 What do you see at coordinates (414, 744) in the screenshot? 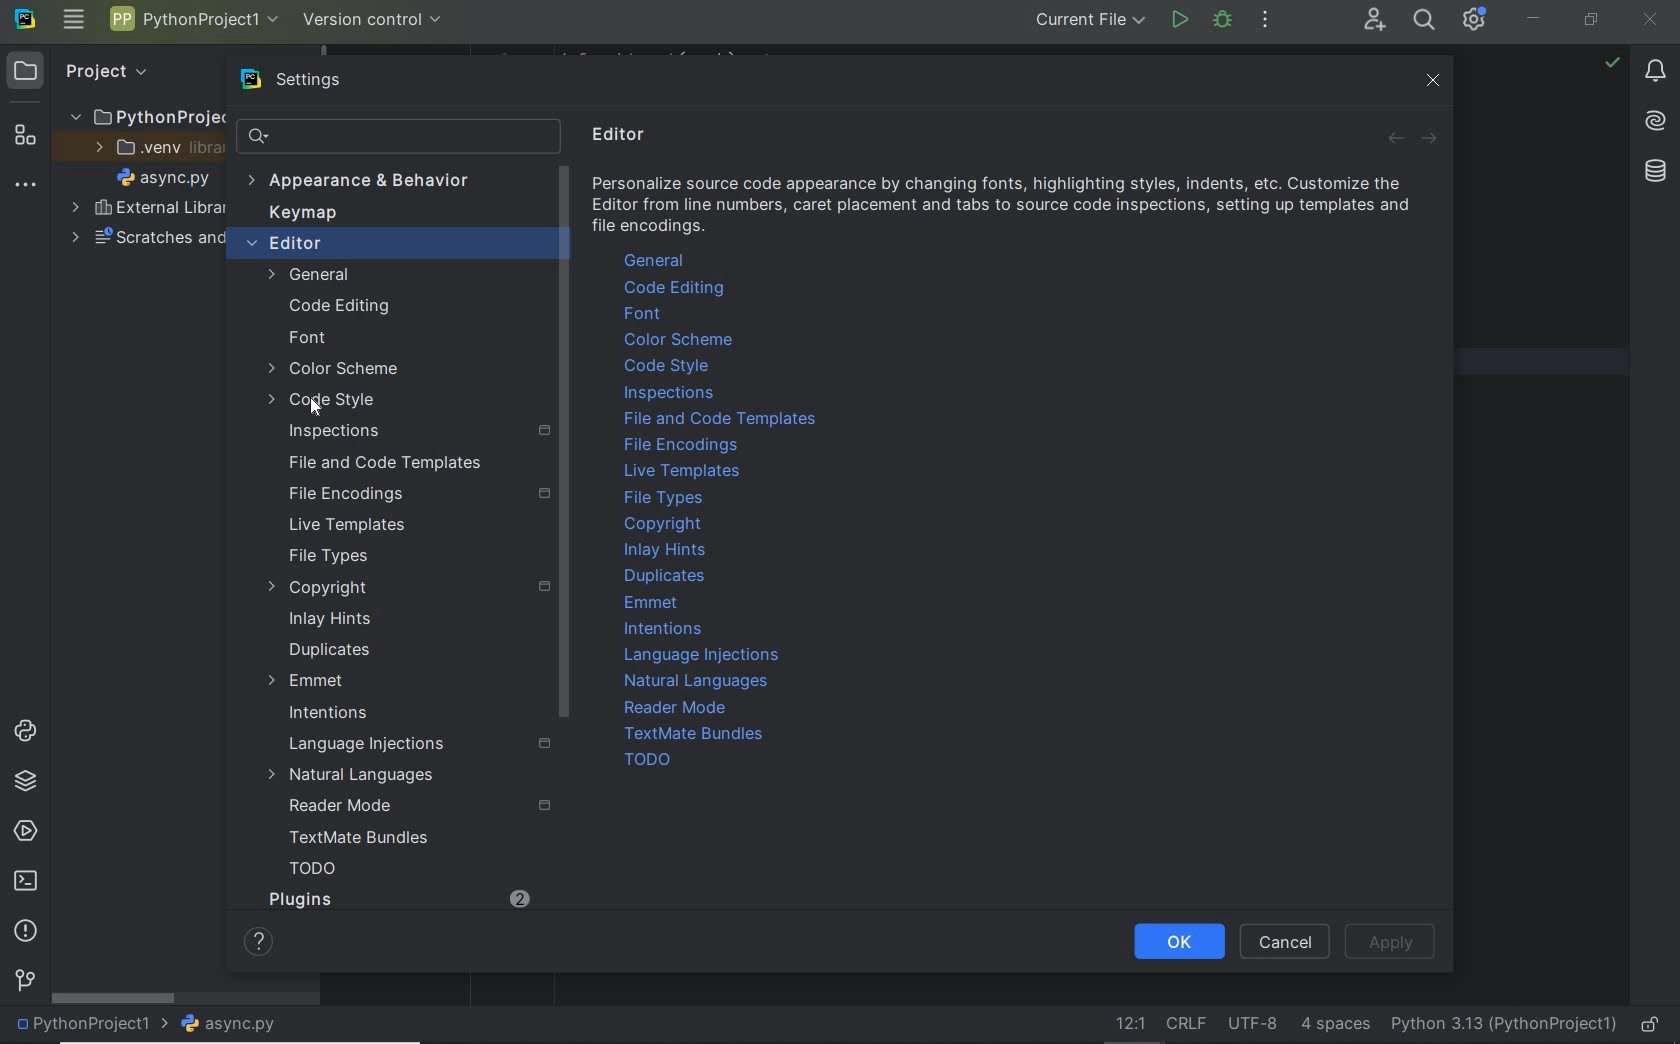
I see `Language Injections` at bounding box center [414, 744].